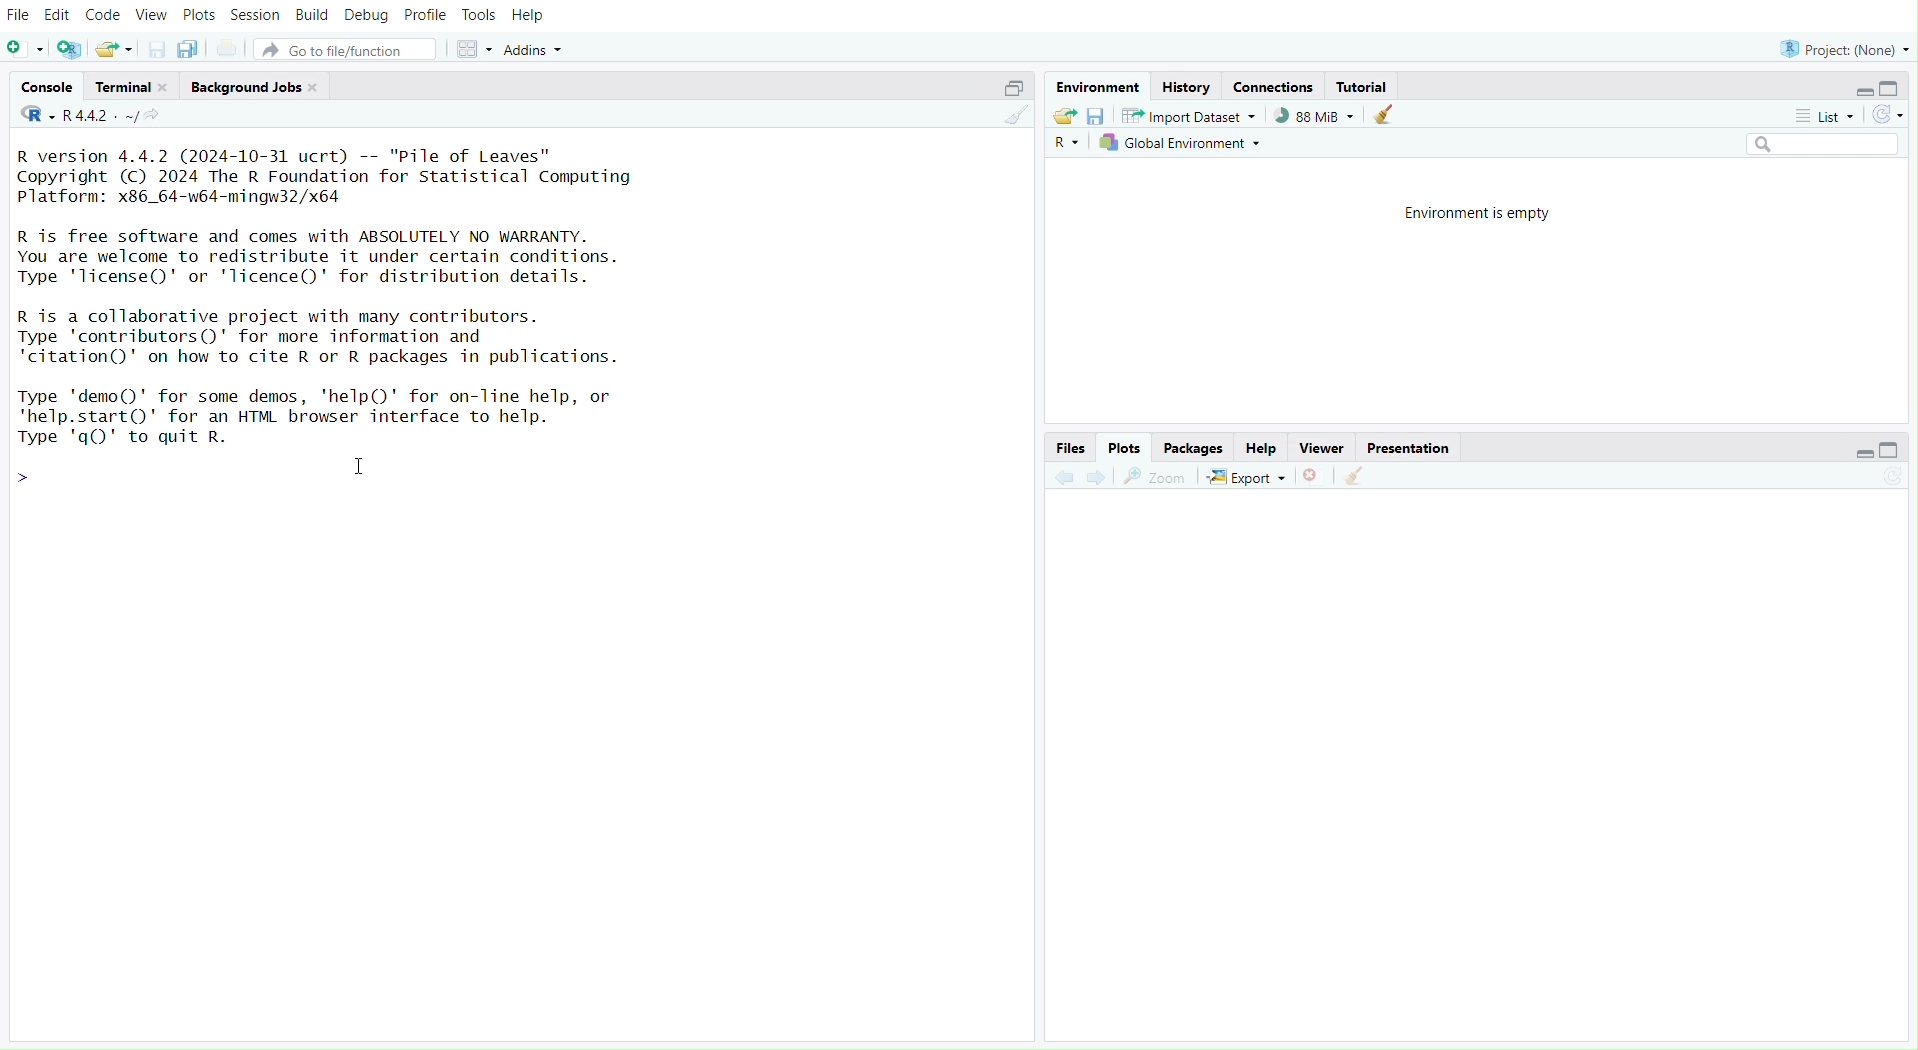  Describe the element at coordinates (132, 87) in the screenshot. I see `Terminal` at that location.